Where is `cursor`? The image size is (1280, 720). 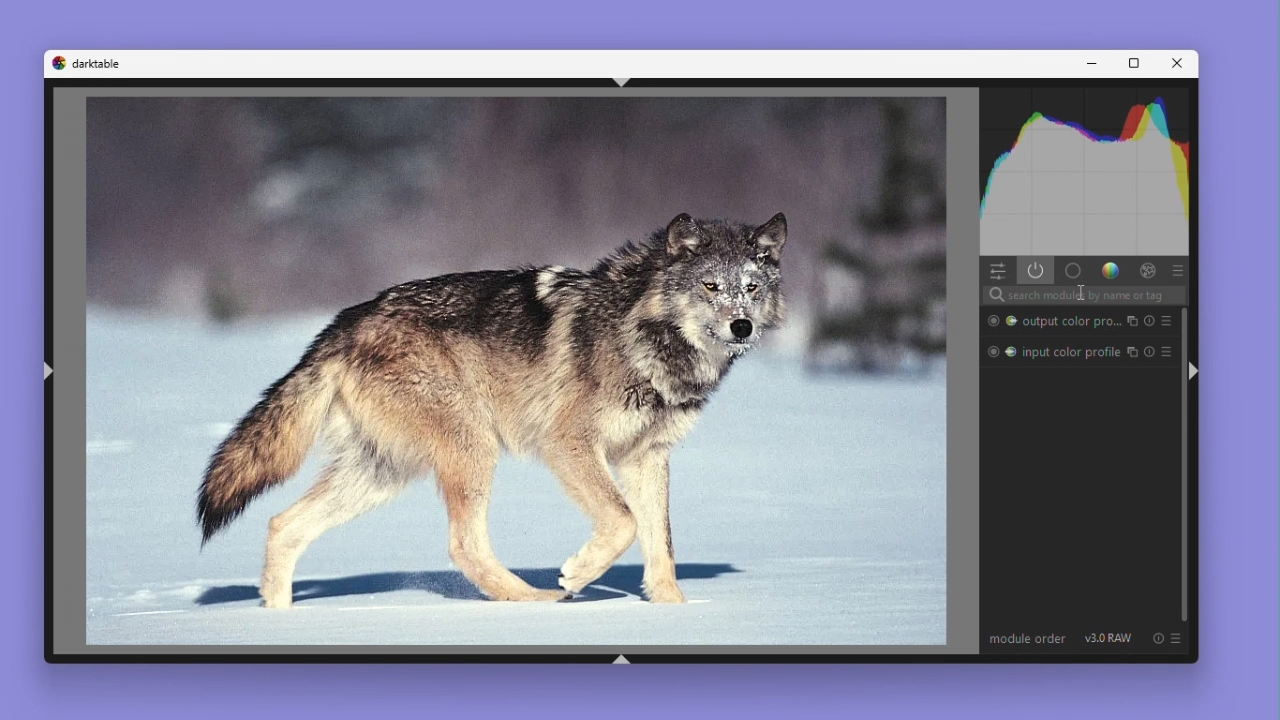
cursor is located at coordinates (1081, 293).